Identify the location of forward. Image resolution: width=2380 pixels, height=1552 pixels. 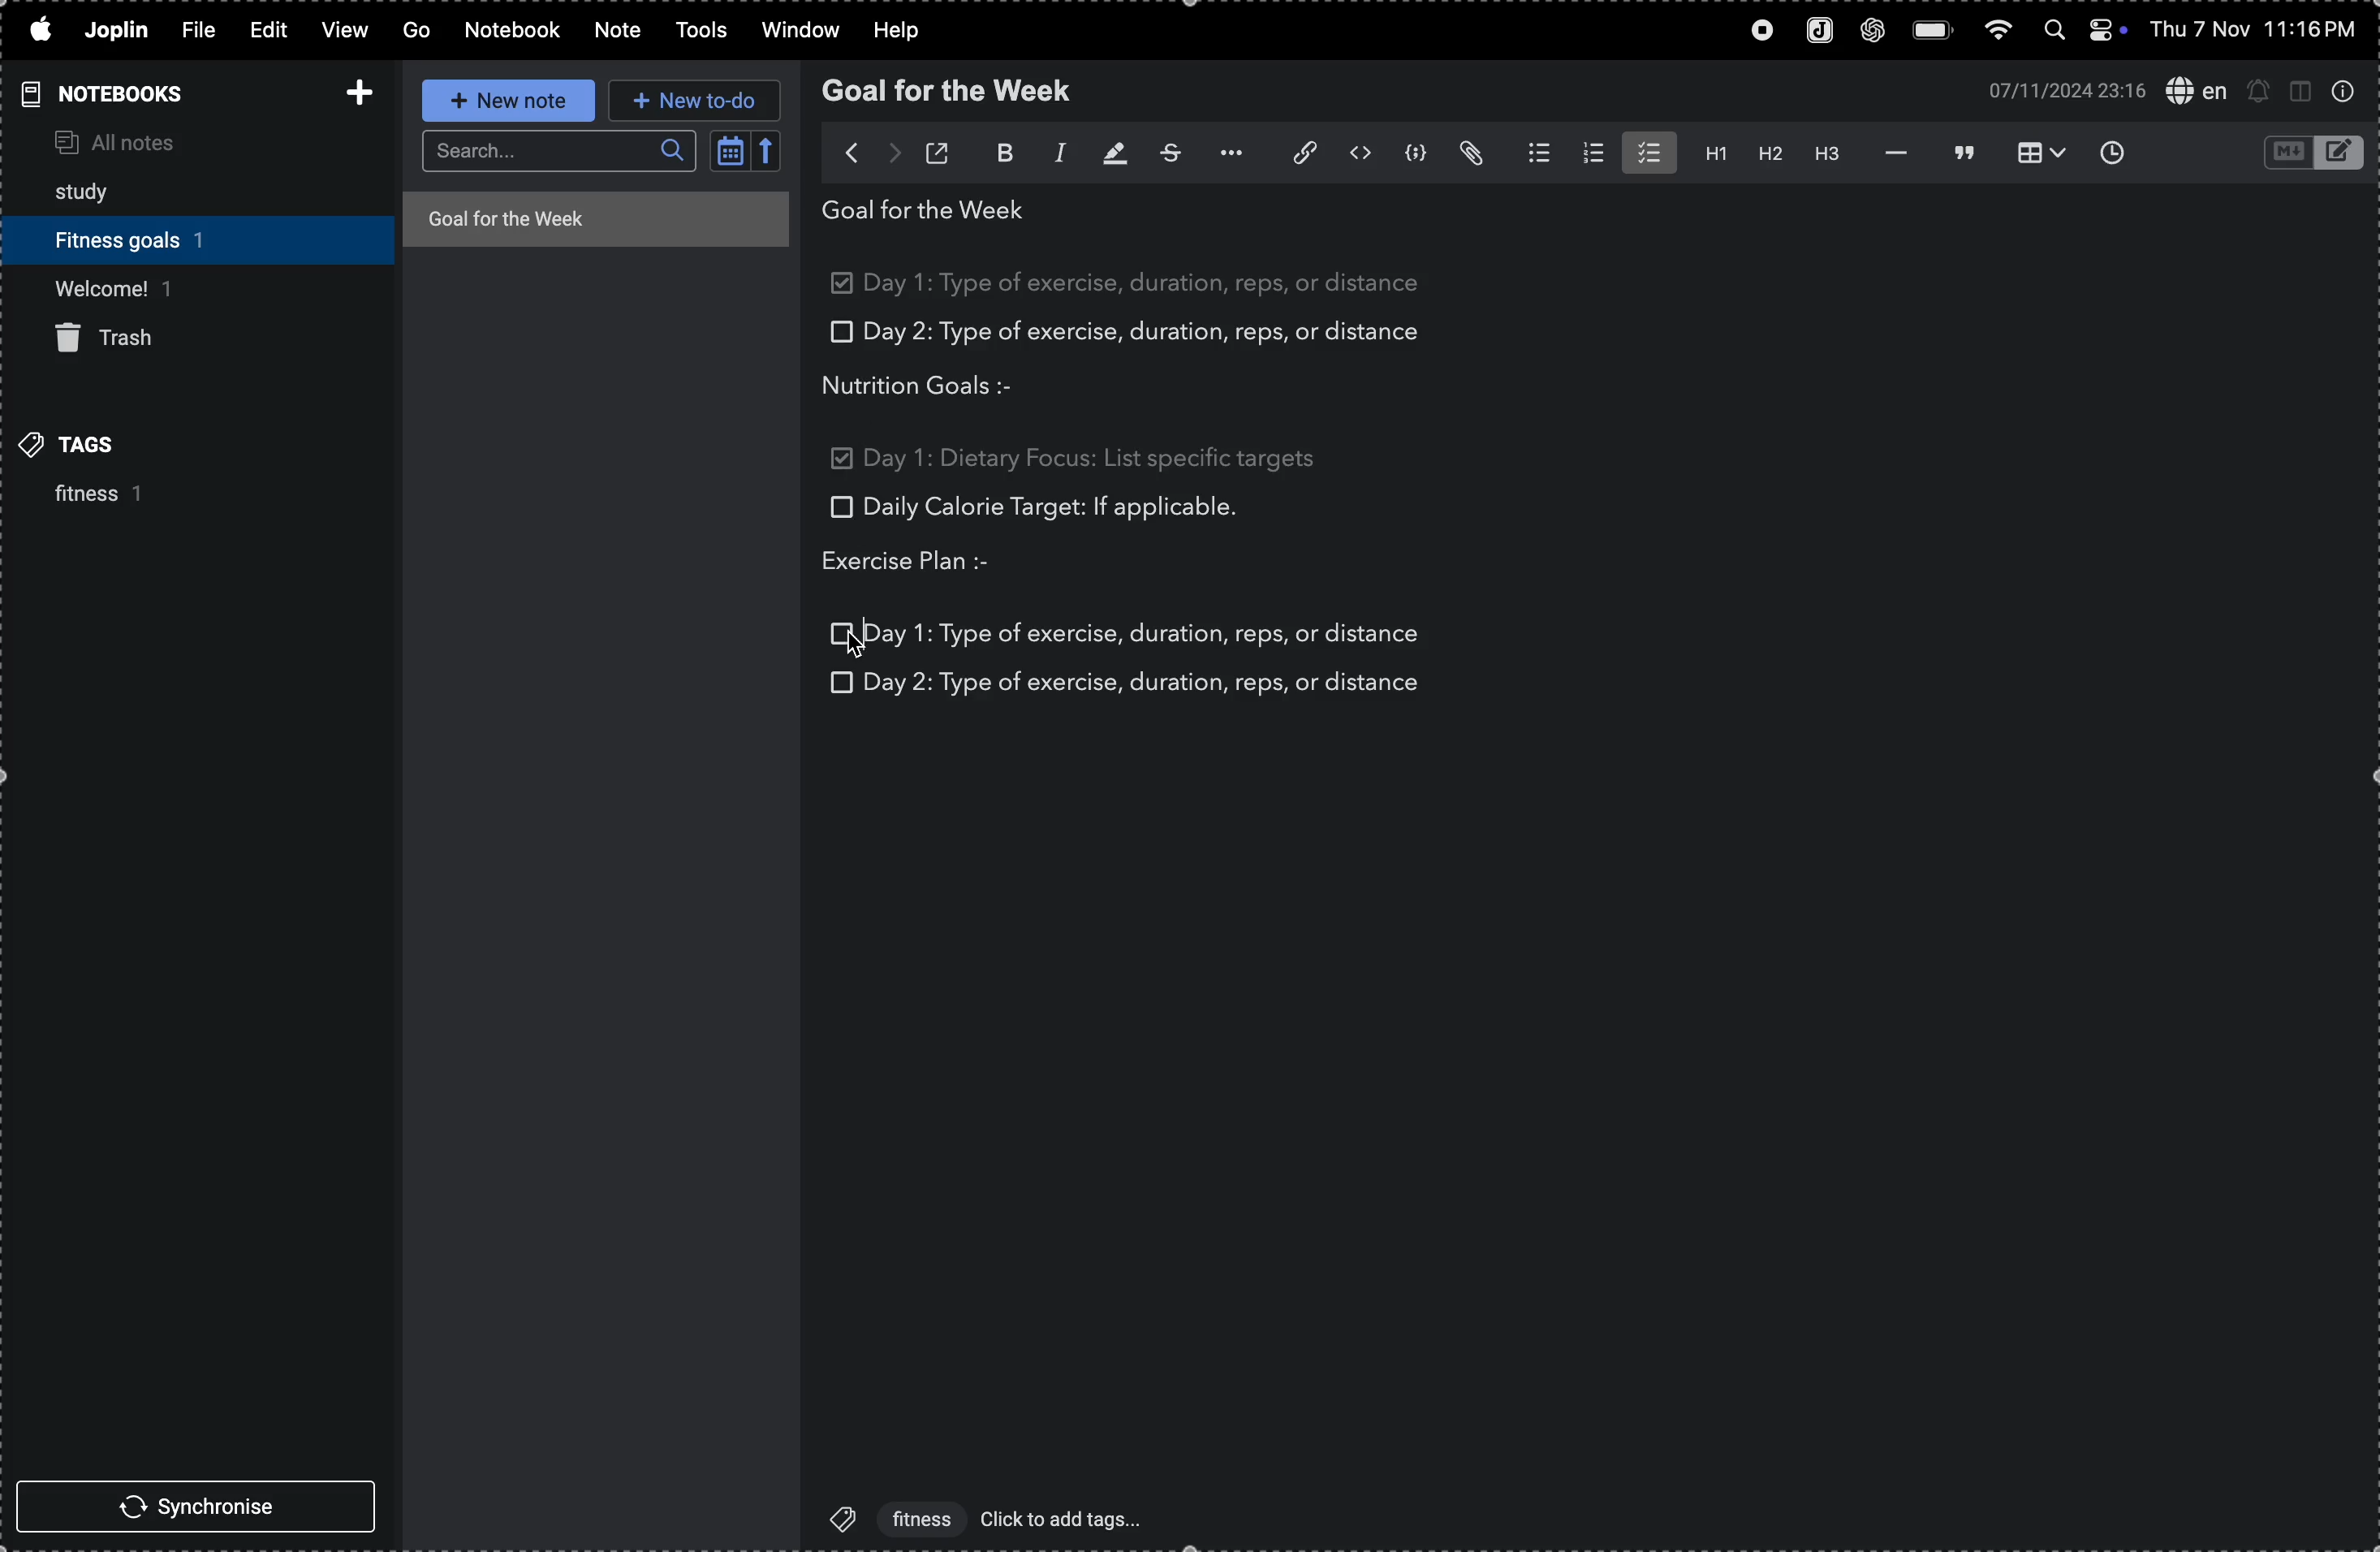
(893, 149).